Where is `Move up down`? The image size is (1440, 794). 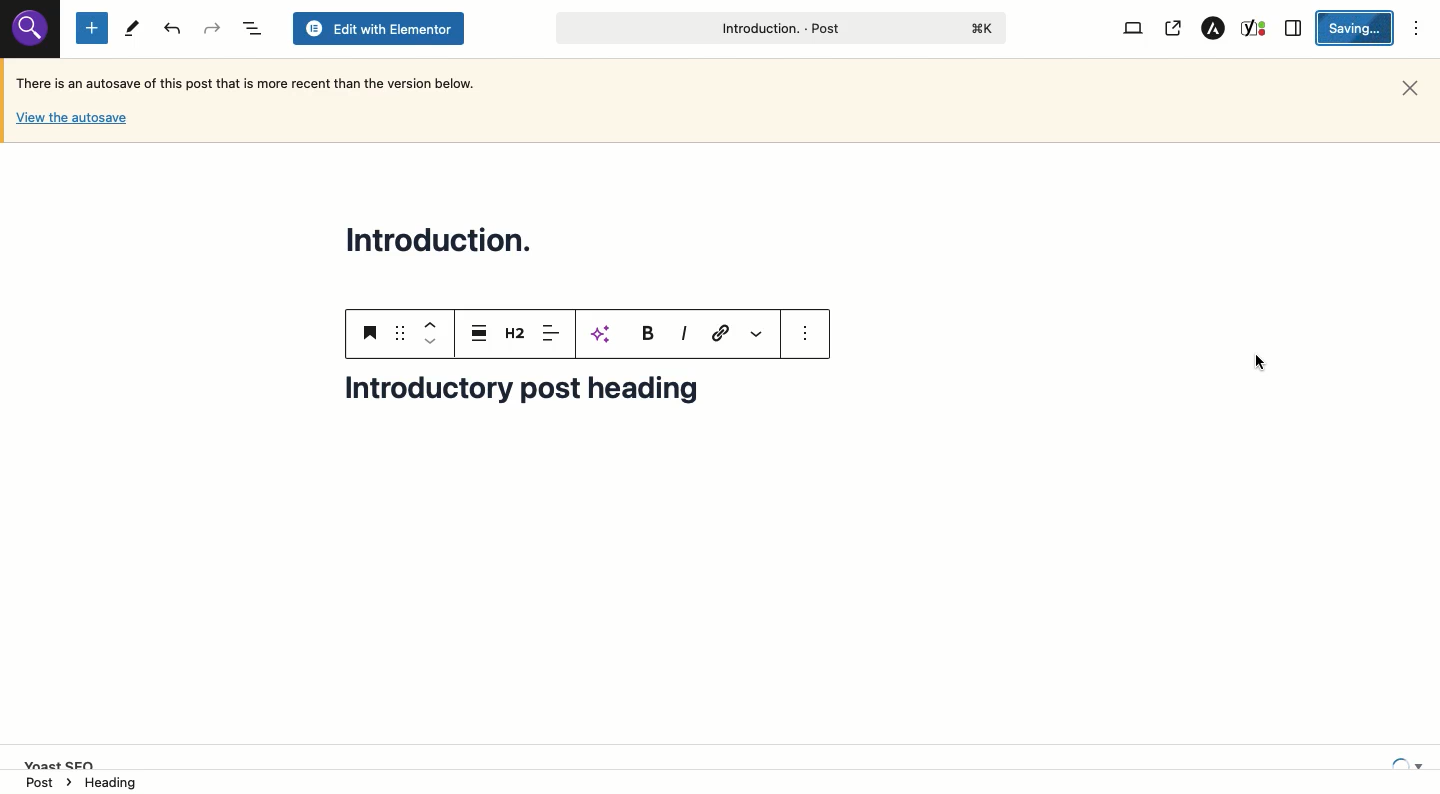
Move up down is located at coordinates (428, 332).